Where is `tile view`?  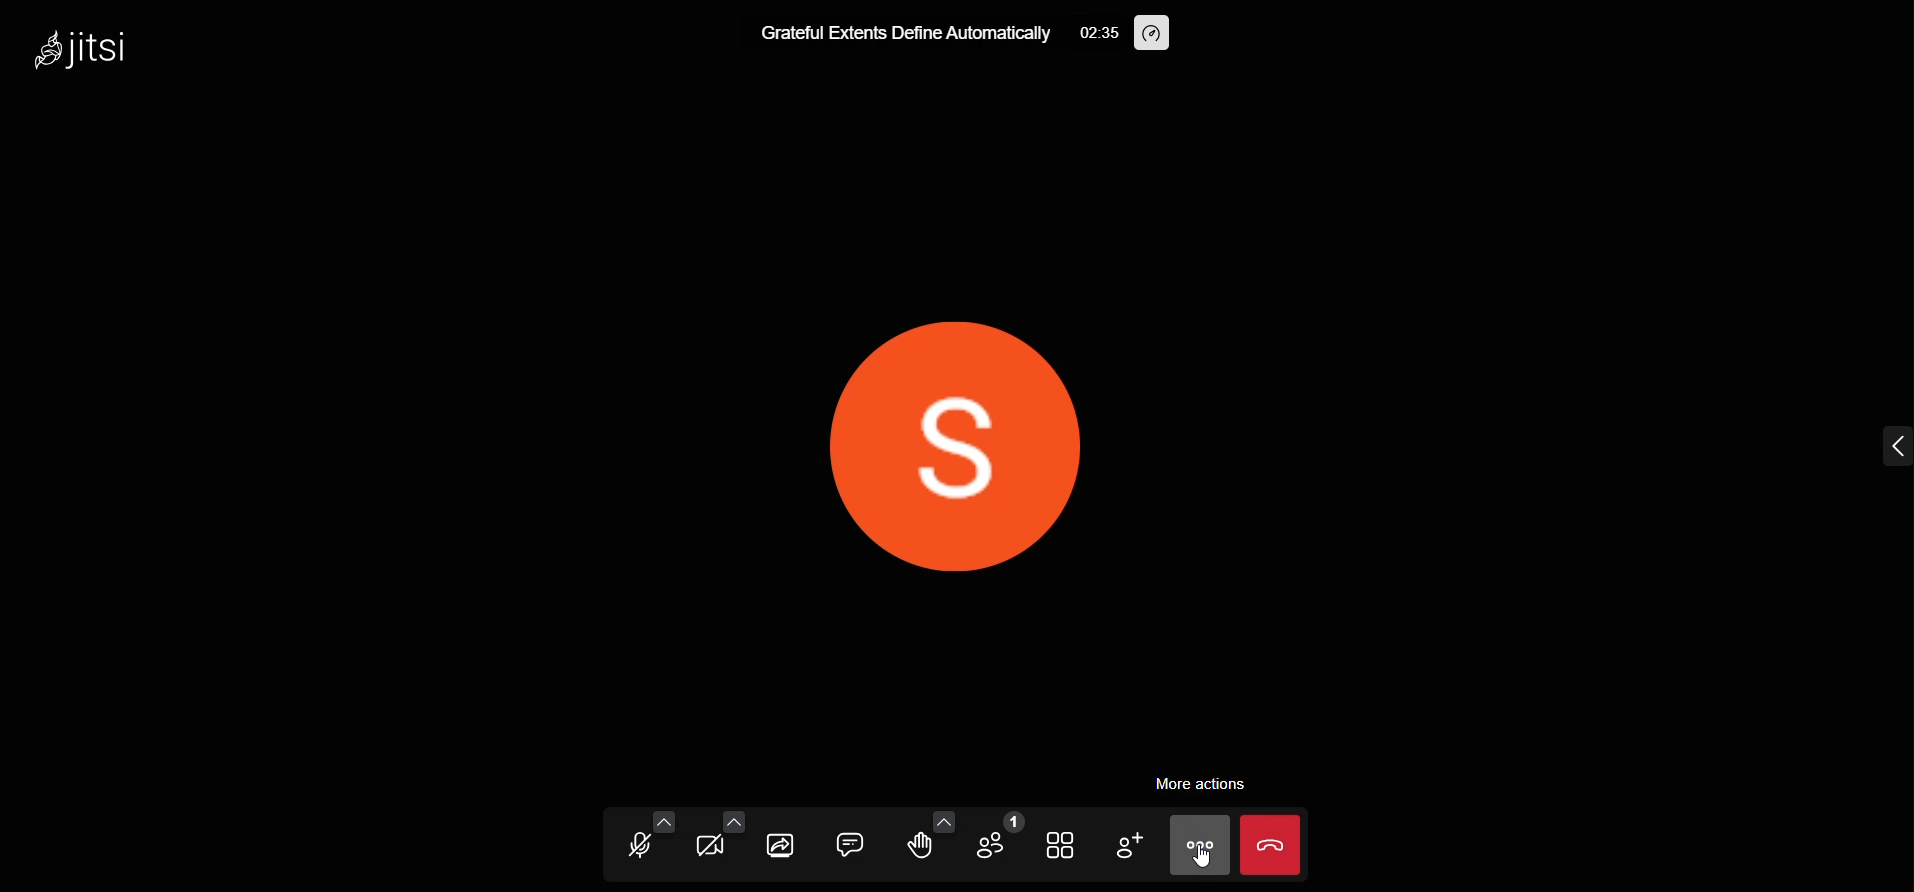
tile view is located at coordinates (1057, 846).